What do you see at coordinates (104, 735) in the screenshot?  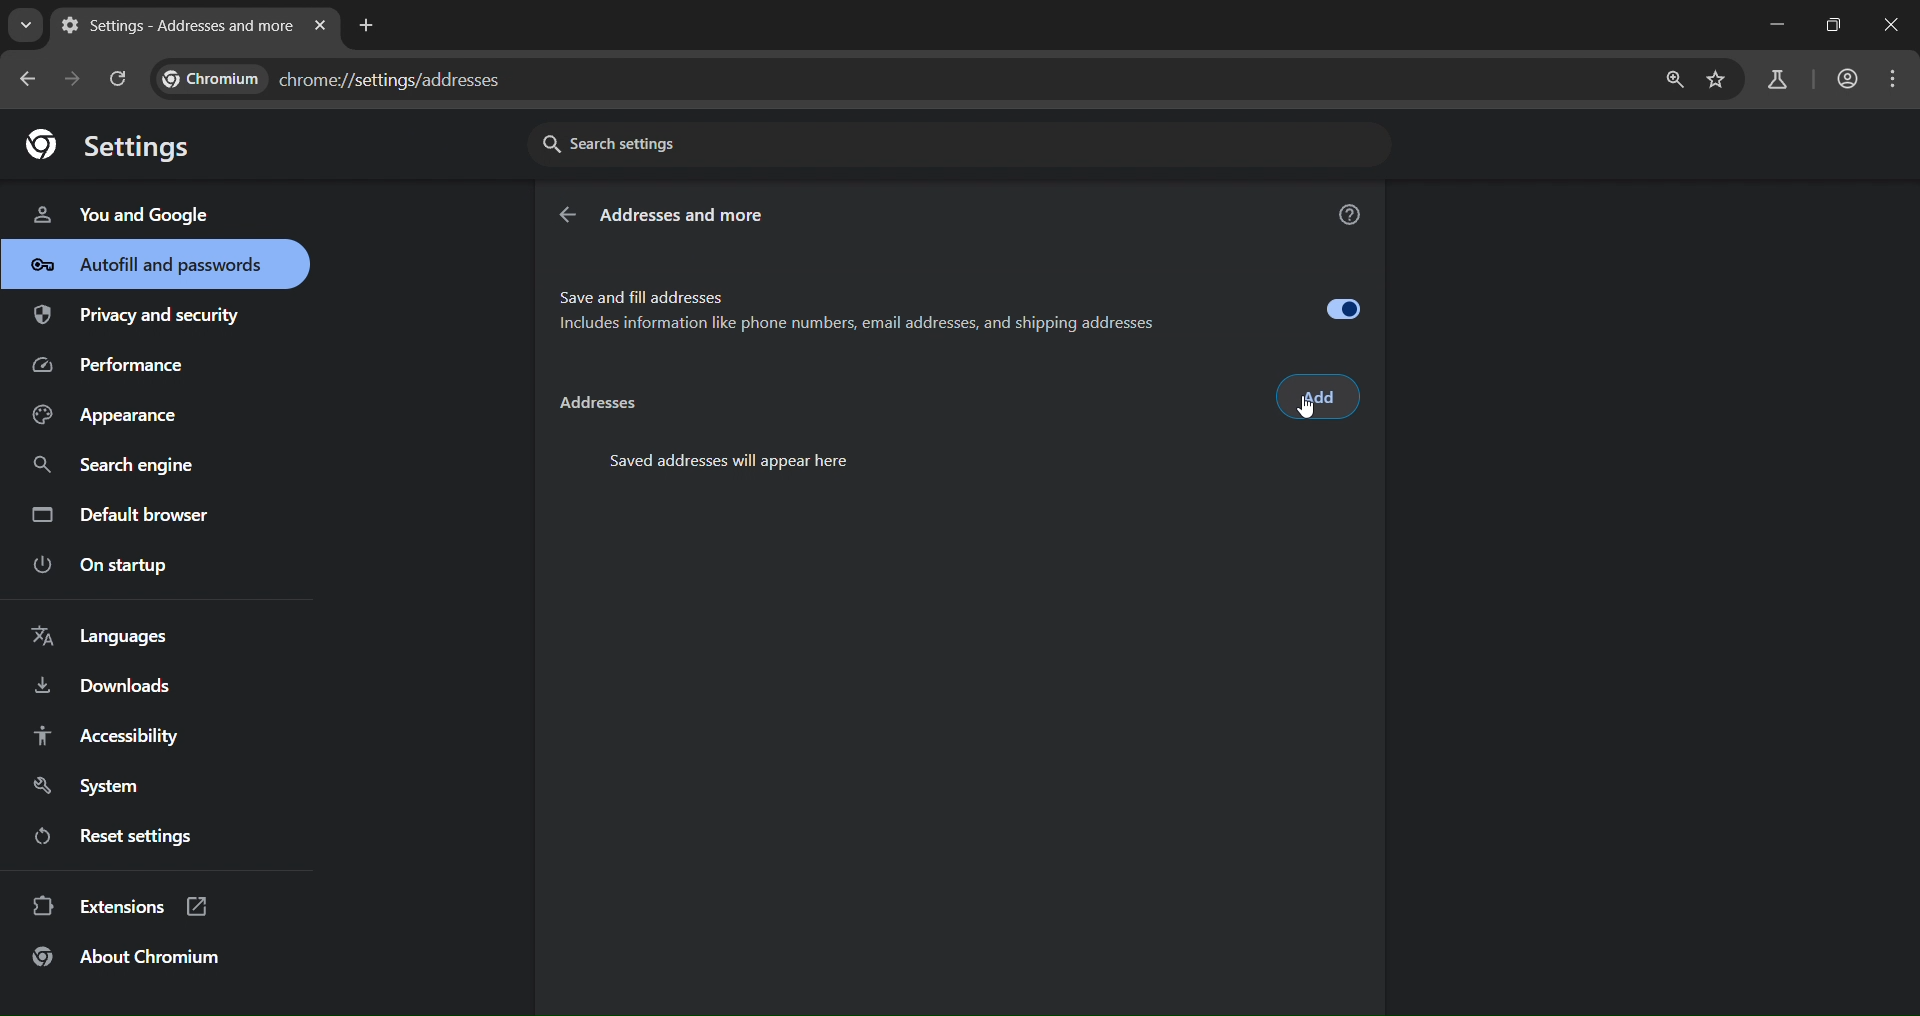 I see `accessibility` at bounding box center [104, 735].